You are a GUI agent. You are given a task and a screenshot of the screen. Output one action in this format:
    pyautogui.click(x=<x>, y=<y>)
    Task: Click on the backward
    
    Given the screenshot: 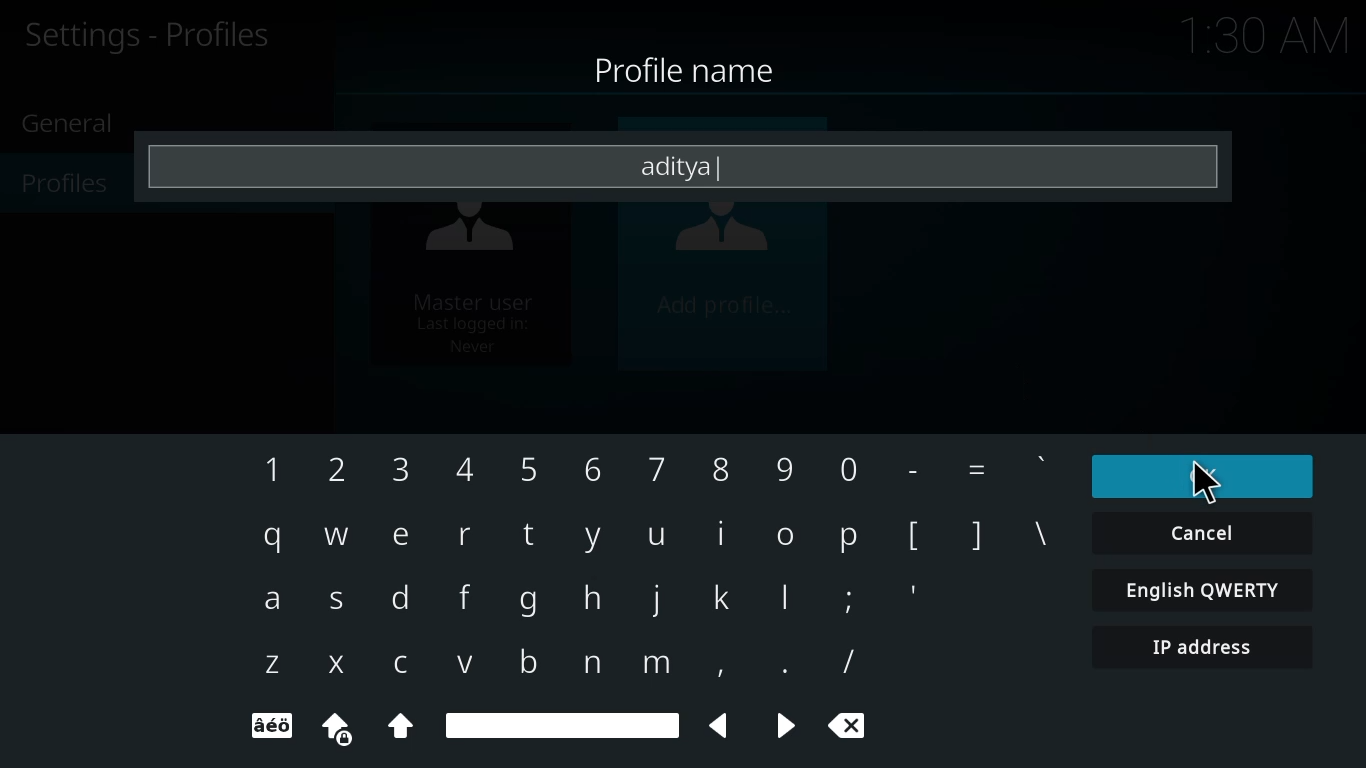 What is the action you would take?
    pyautogui.click(x=778, y=726)
    